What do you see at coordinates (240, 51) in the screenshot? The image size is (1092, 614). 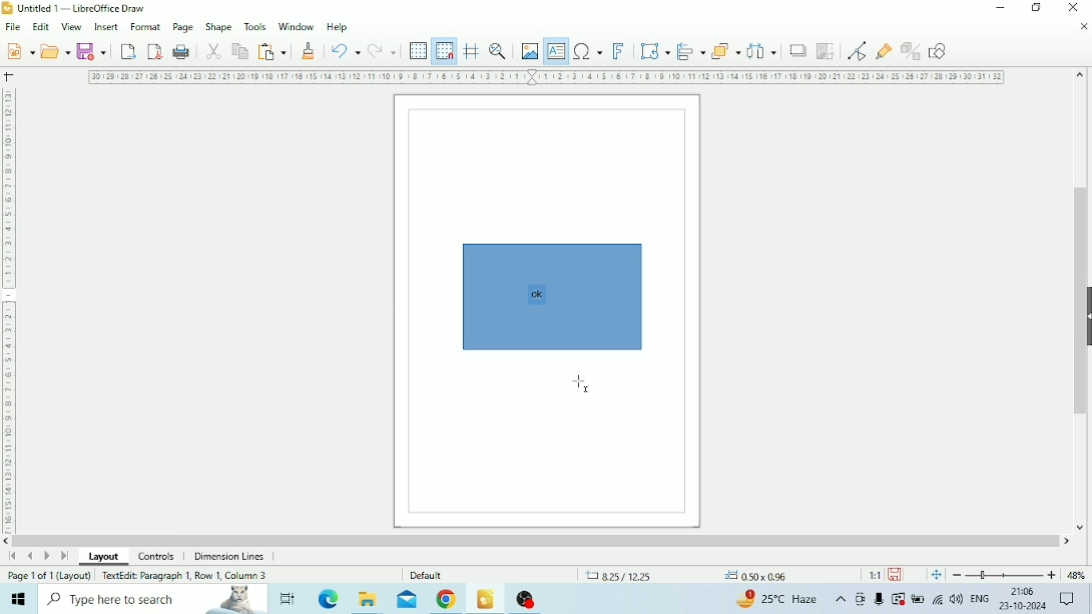 I see `Copy` at bounding box center [240, 51].